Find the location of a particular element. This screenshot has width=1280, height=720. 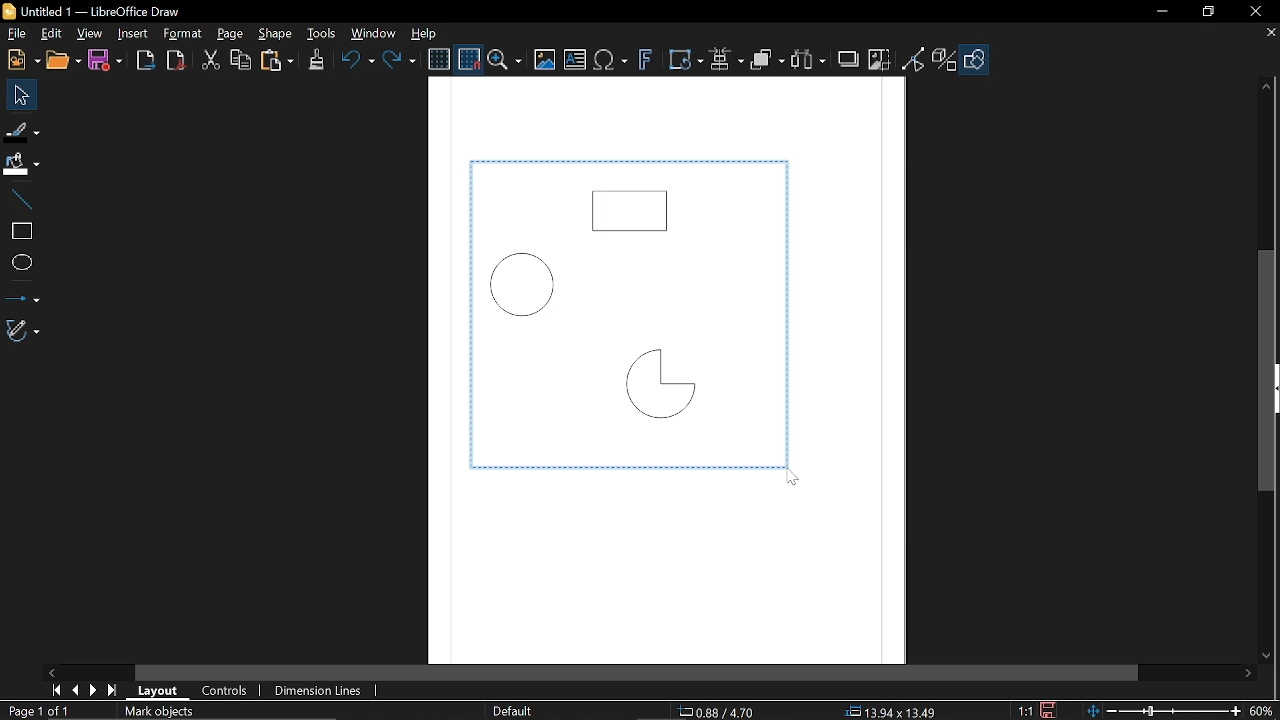

B Untitled 1 — LibreOffice Draw is located at coordinates (110, 11).